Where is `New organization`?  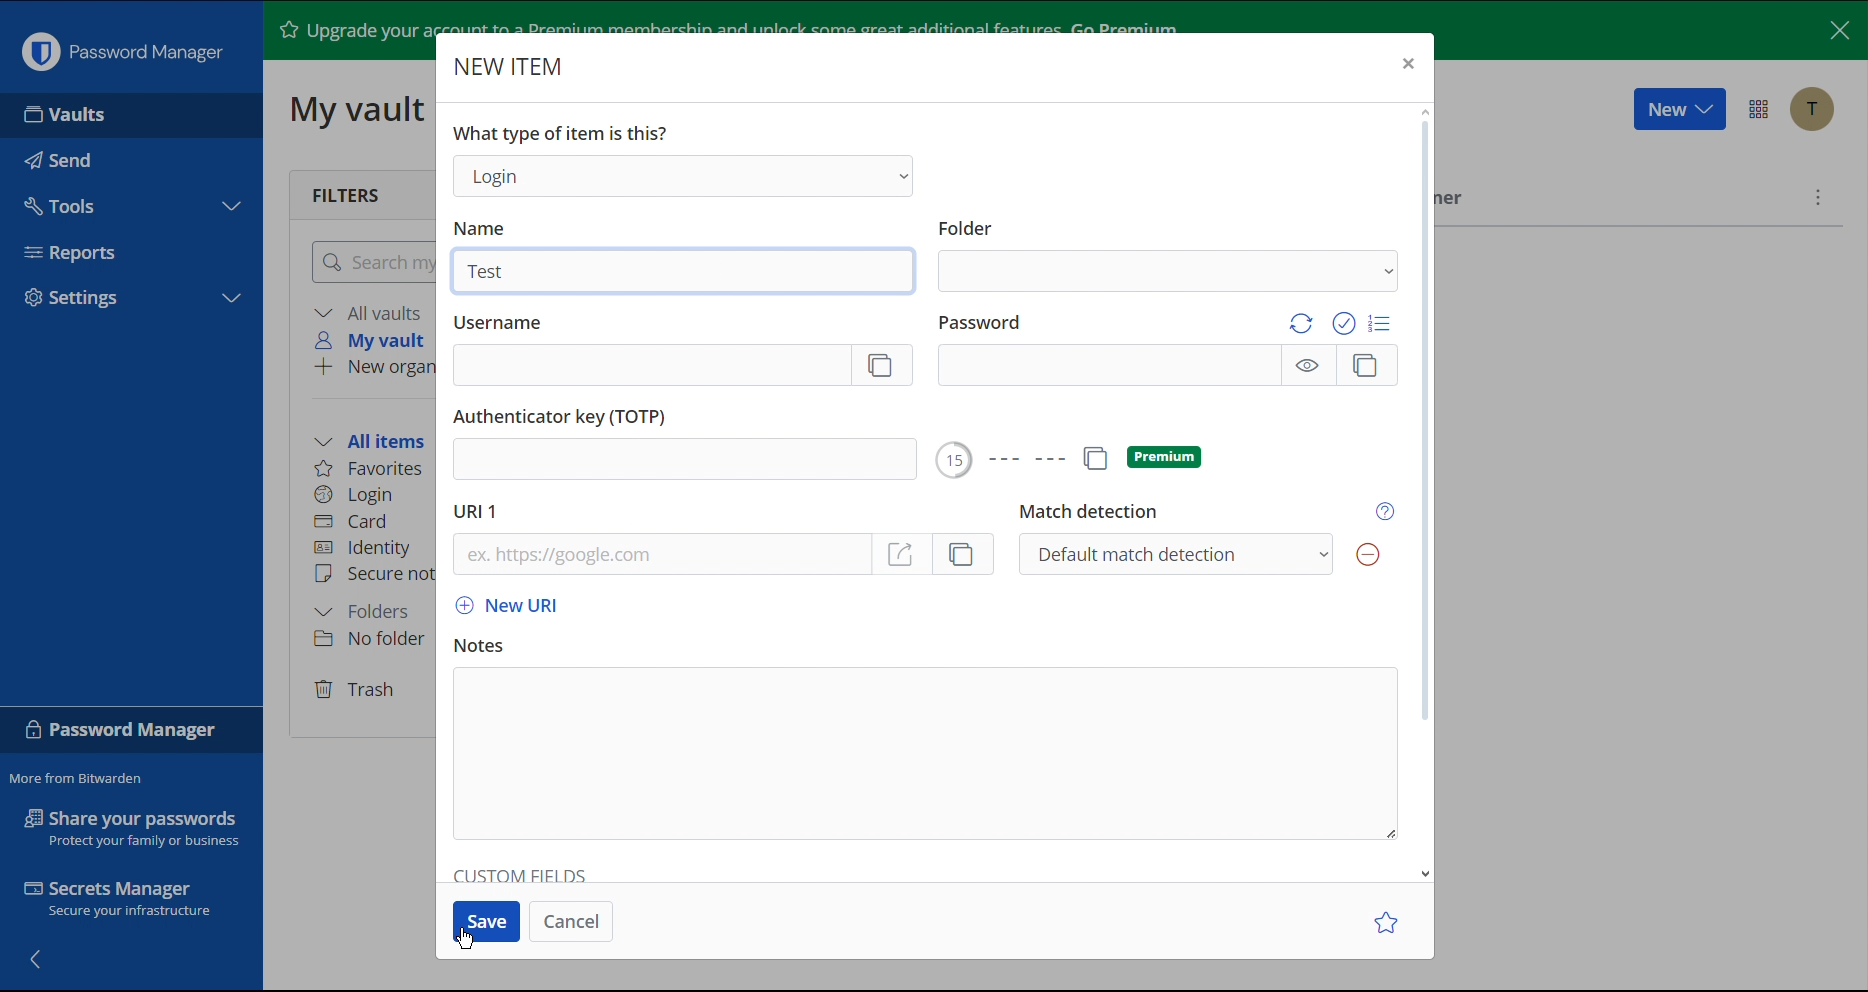
New organization is located at coordinates (368, 367).